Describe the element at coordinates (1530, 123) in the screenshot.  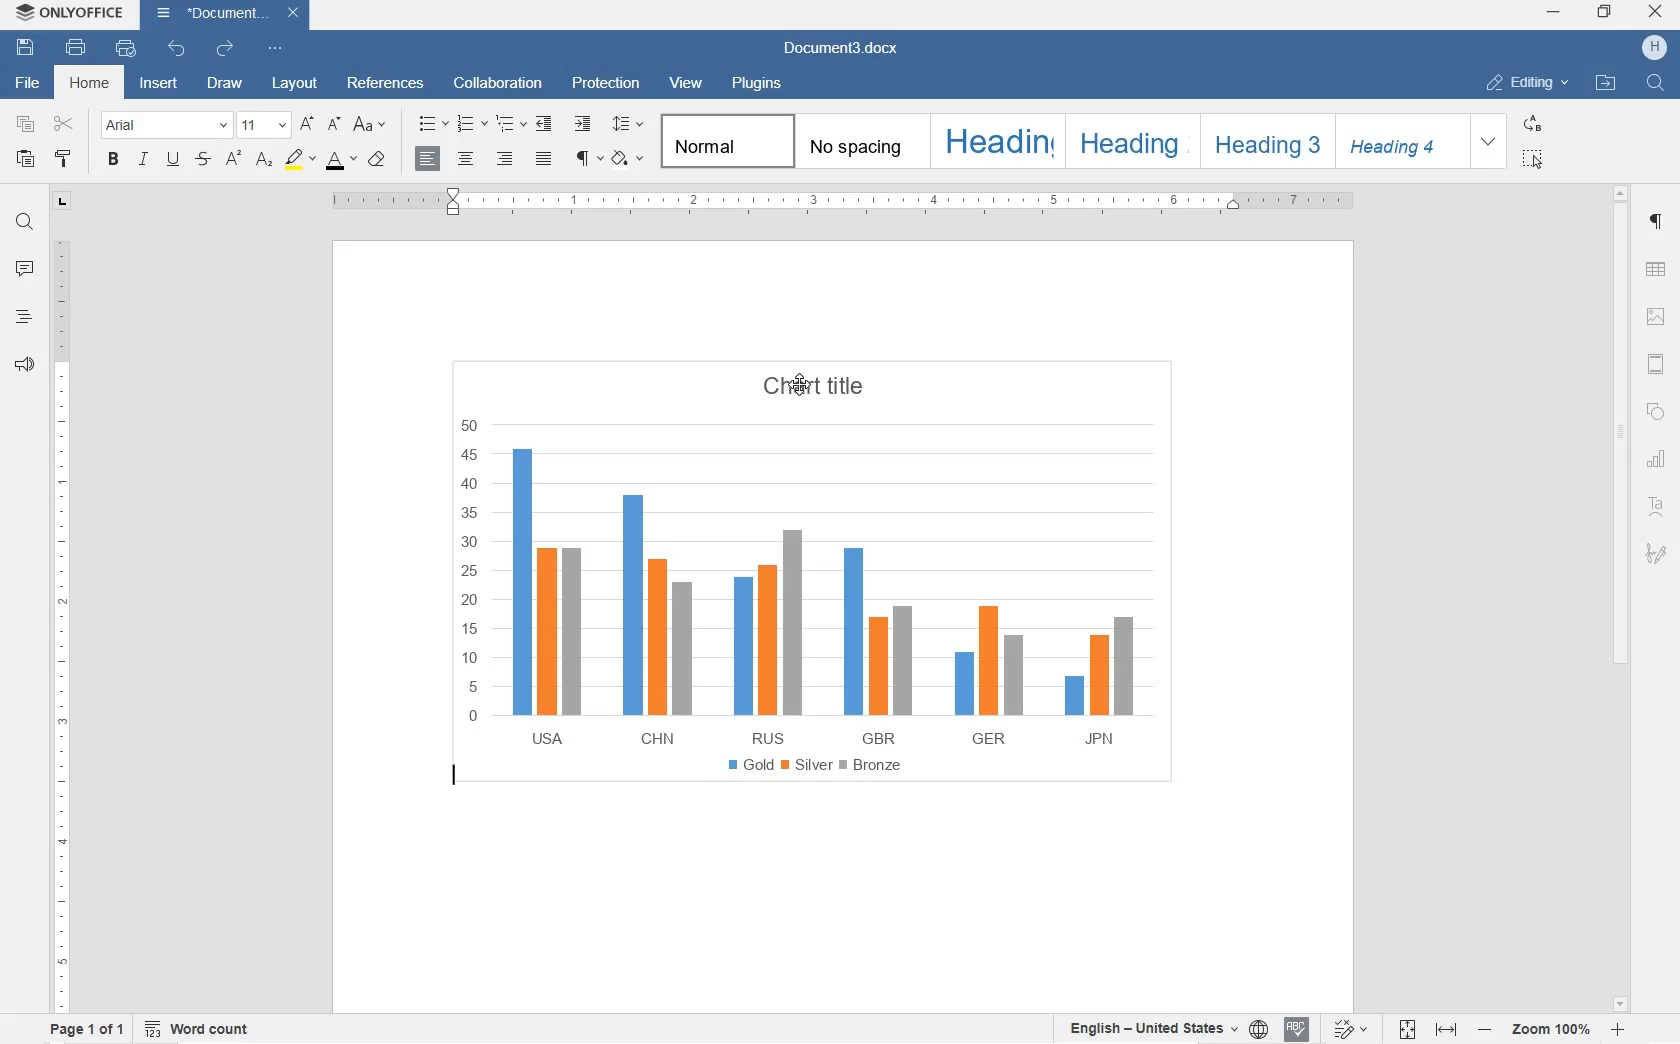
I see `REPLACE` at that location.